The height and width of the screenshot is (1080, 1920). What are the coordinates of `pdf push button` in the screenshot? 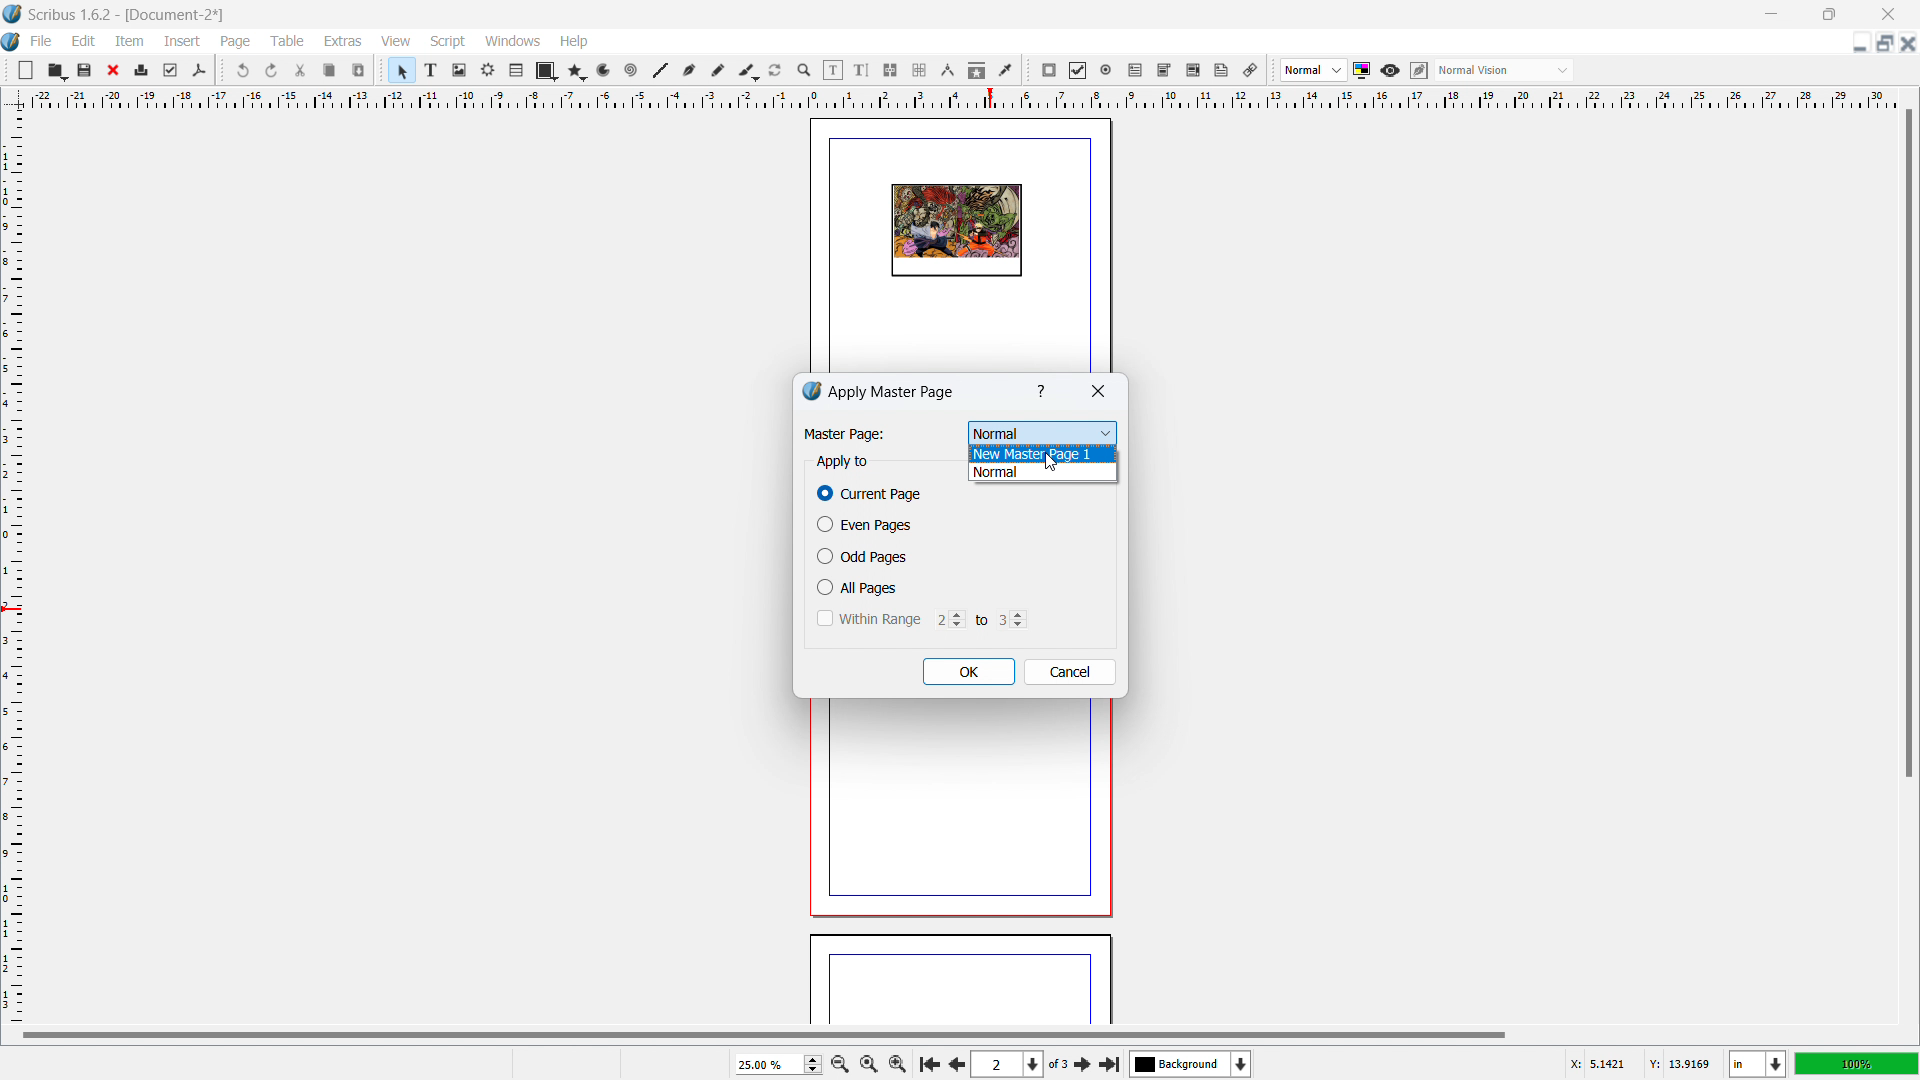 It's located at (1049, 70).